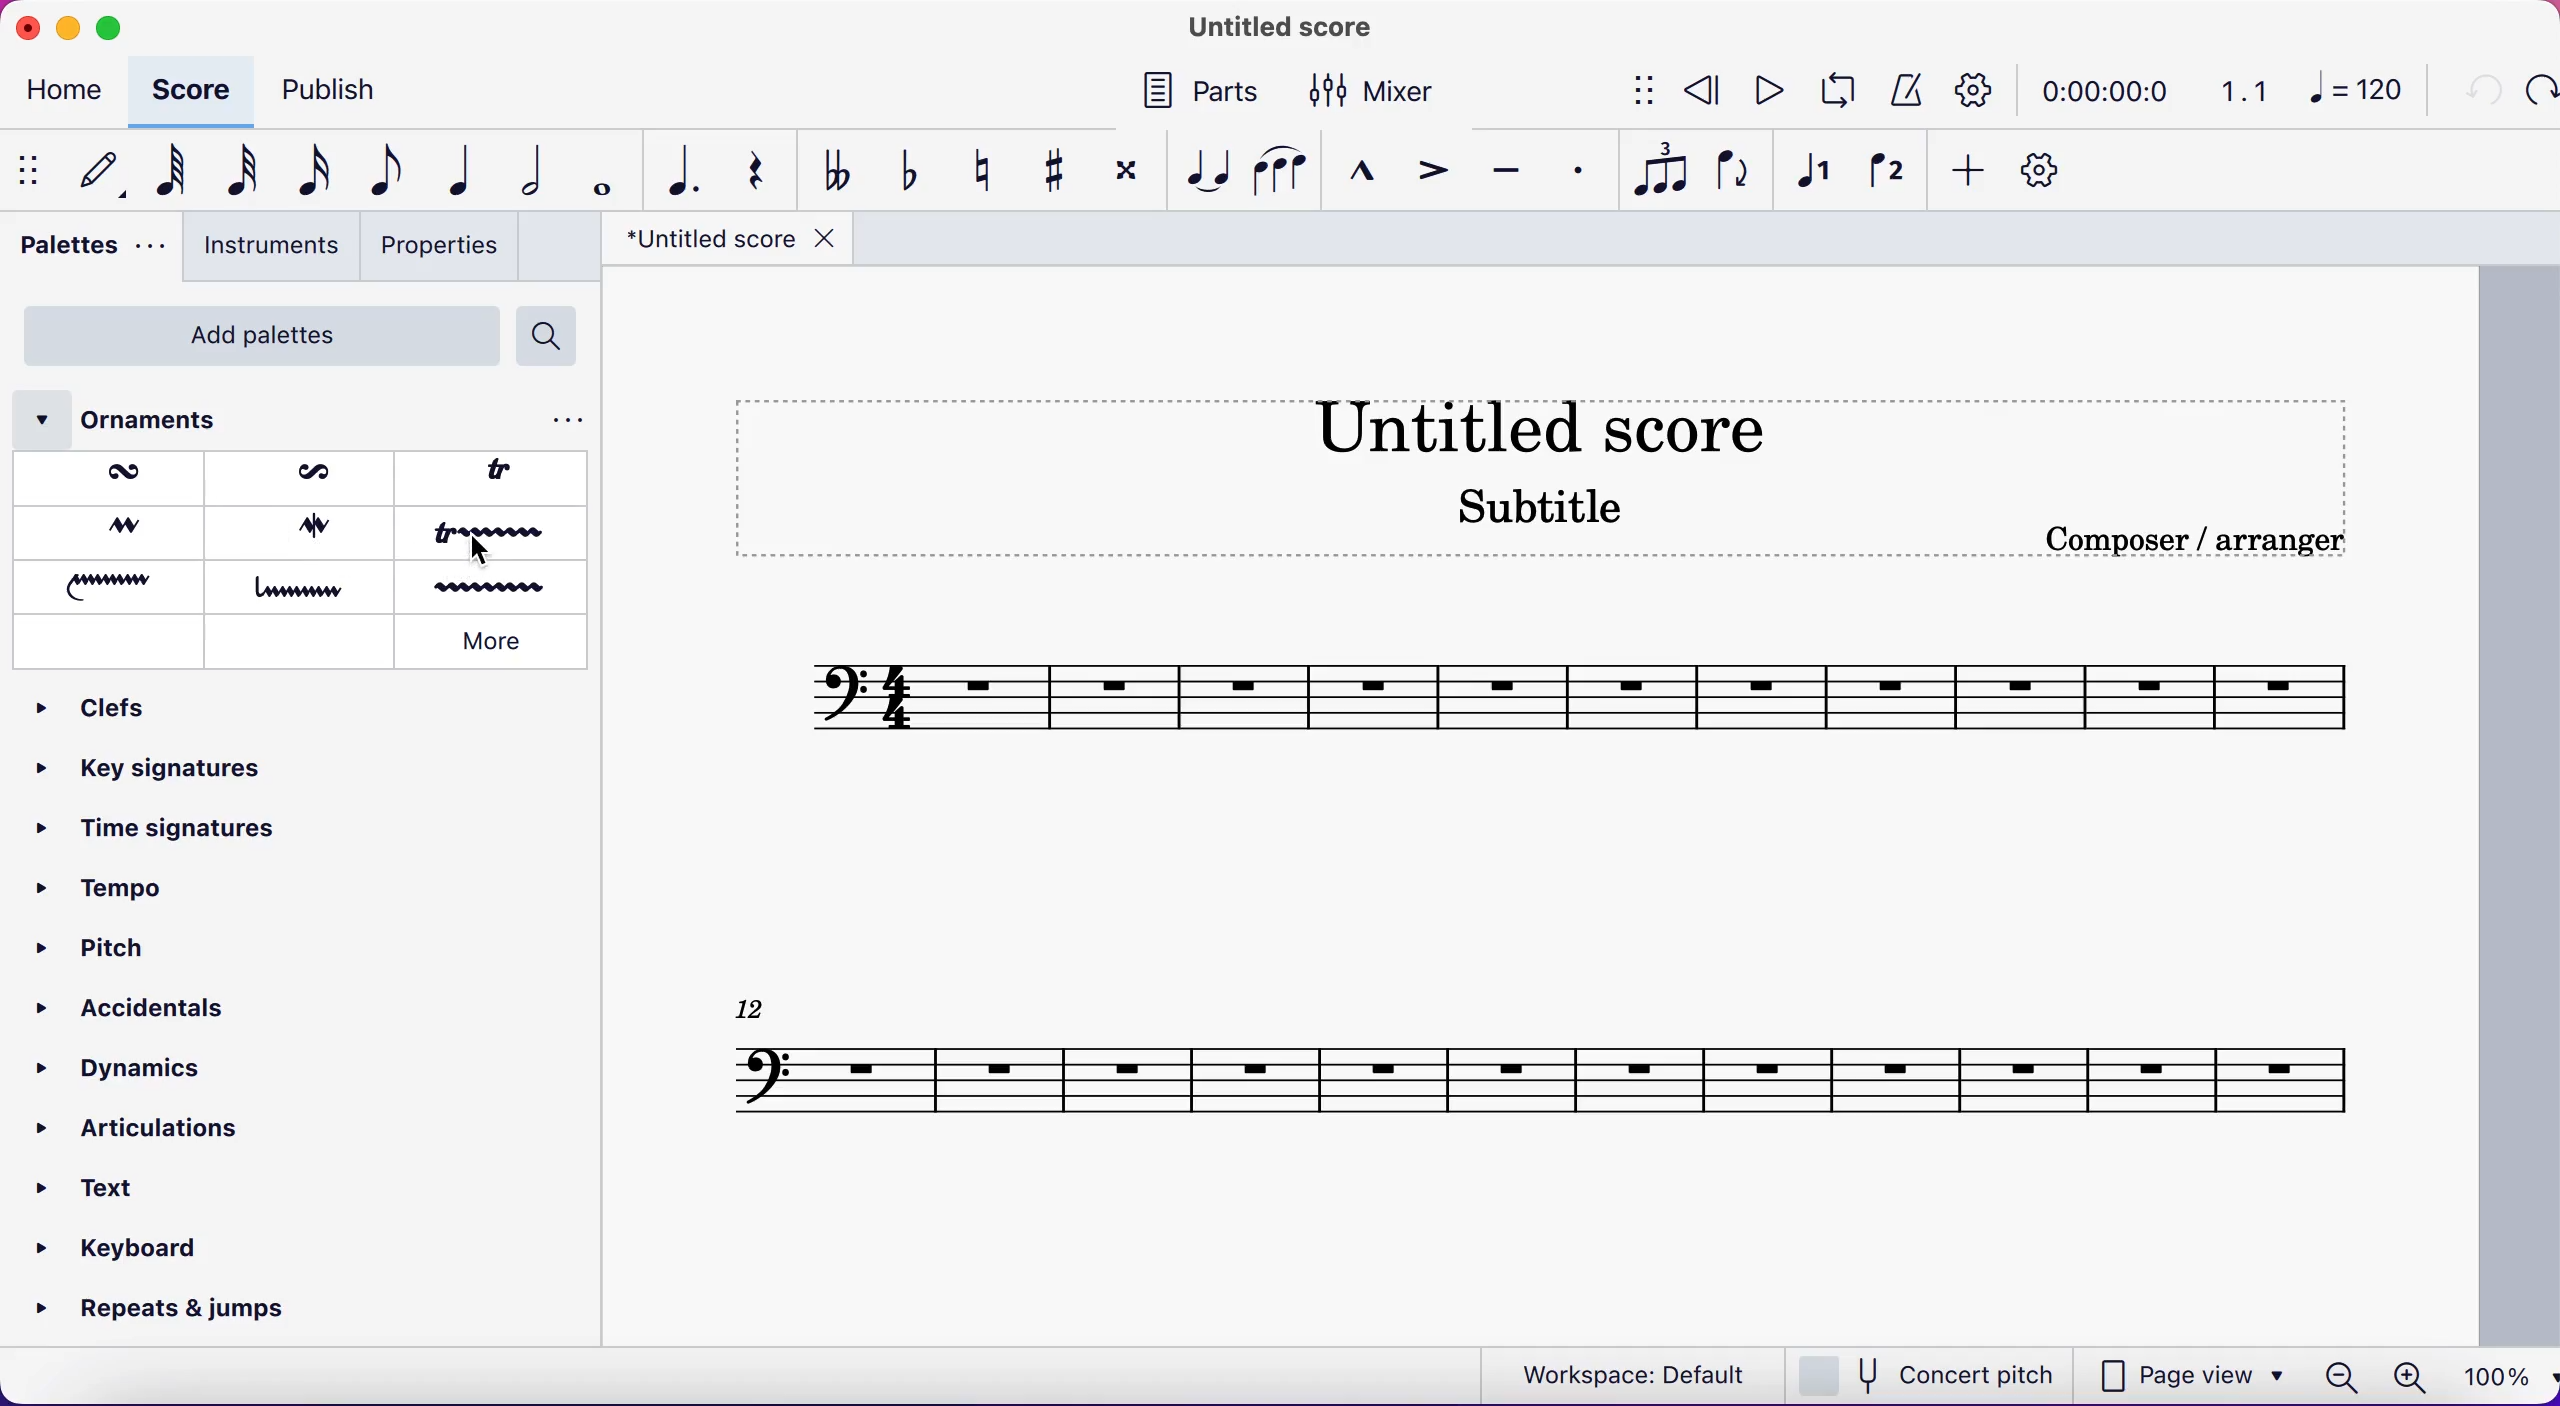 The height and width of the screenshot is (1406, 2560). Describe the element at coordinates (1734, 174) in the screenshot. I see `flip direction` at that location.